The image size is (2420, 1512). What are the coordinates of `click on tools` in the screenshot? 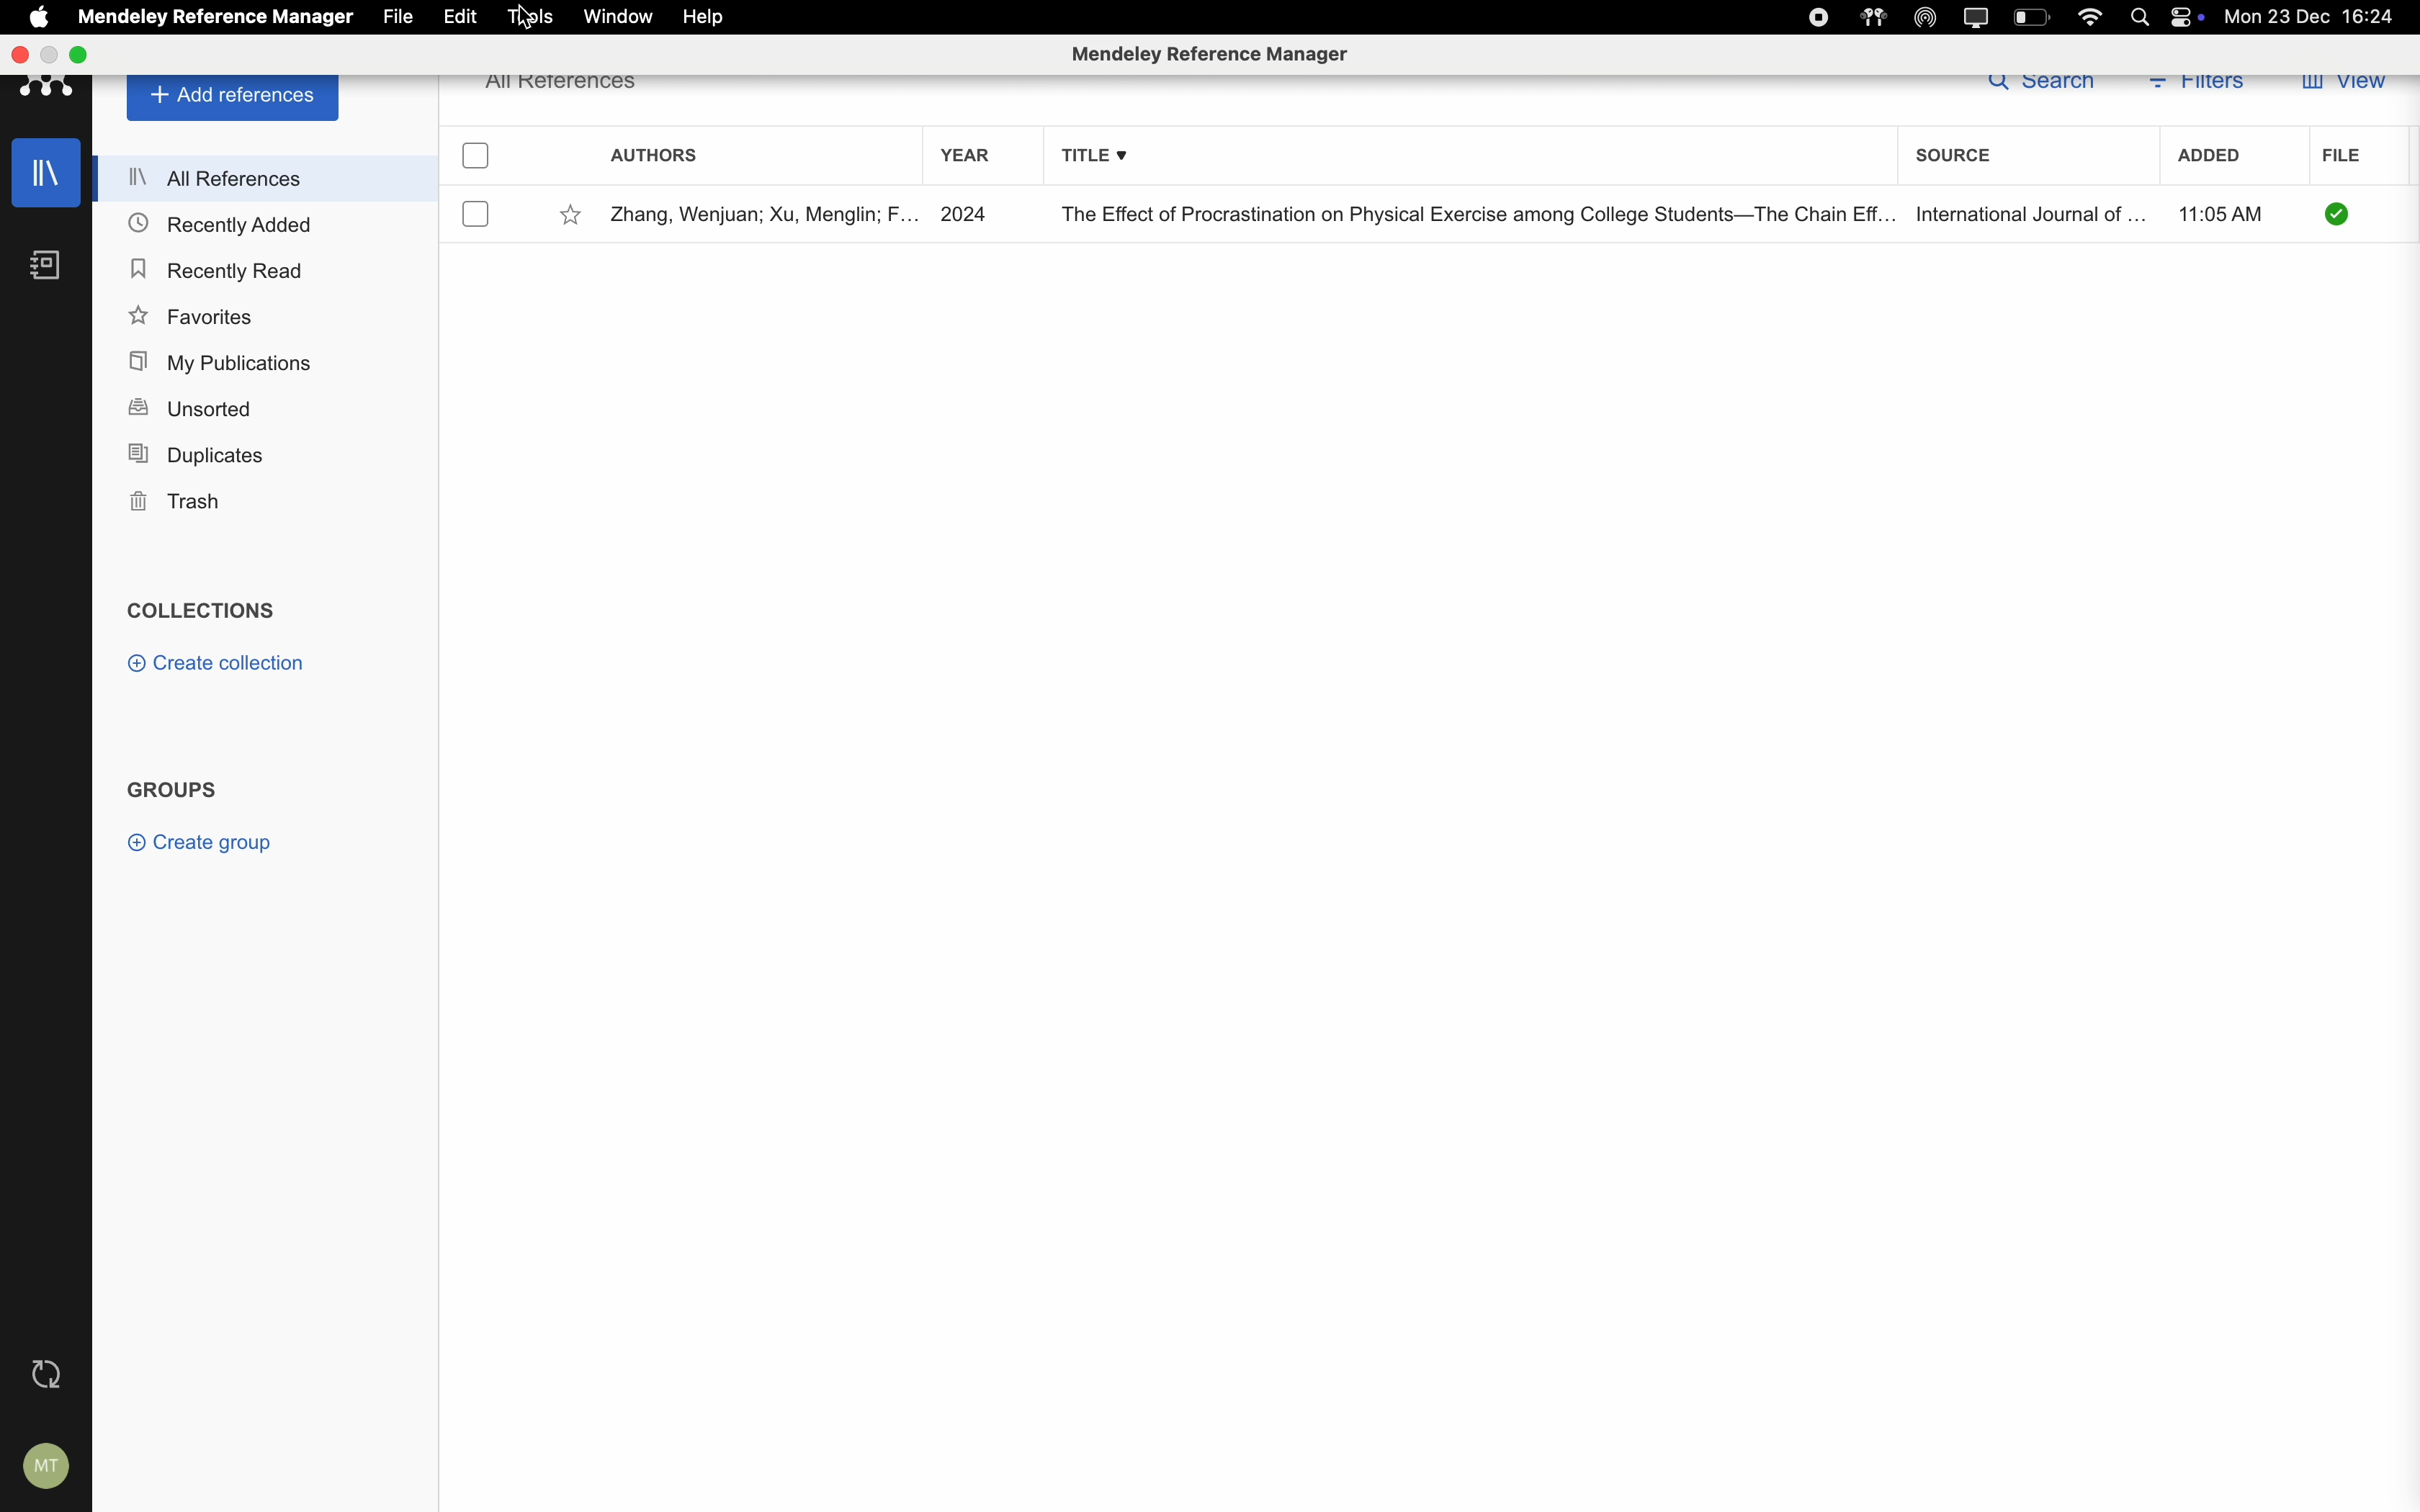 It's located at (533, 16).